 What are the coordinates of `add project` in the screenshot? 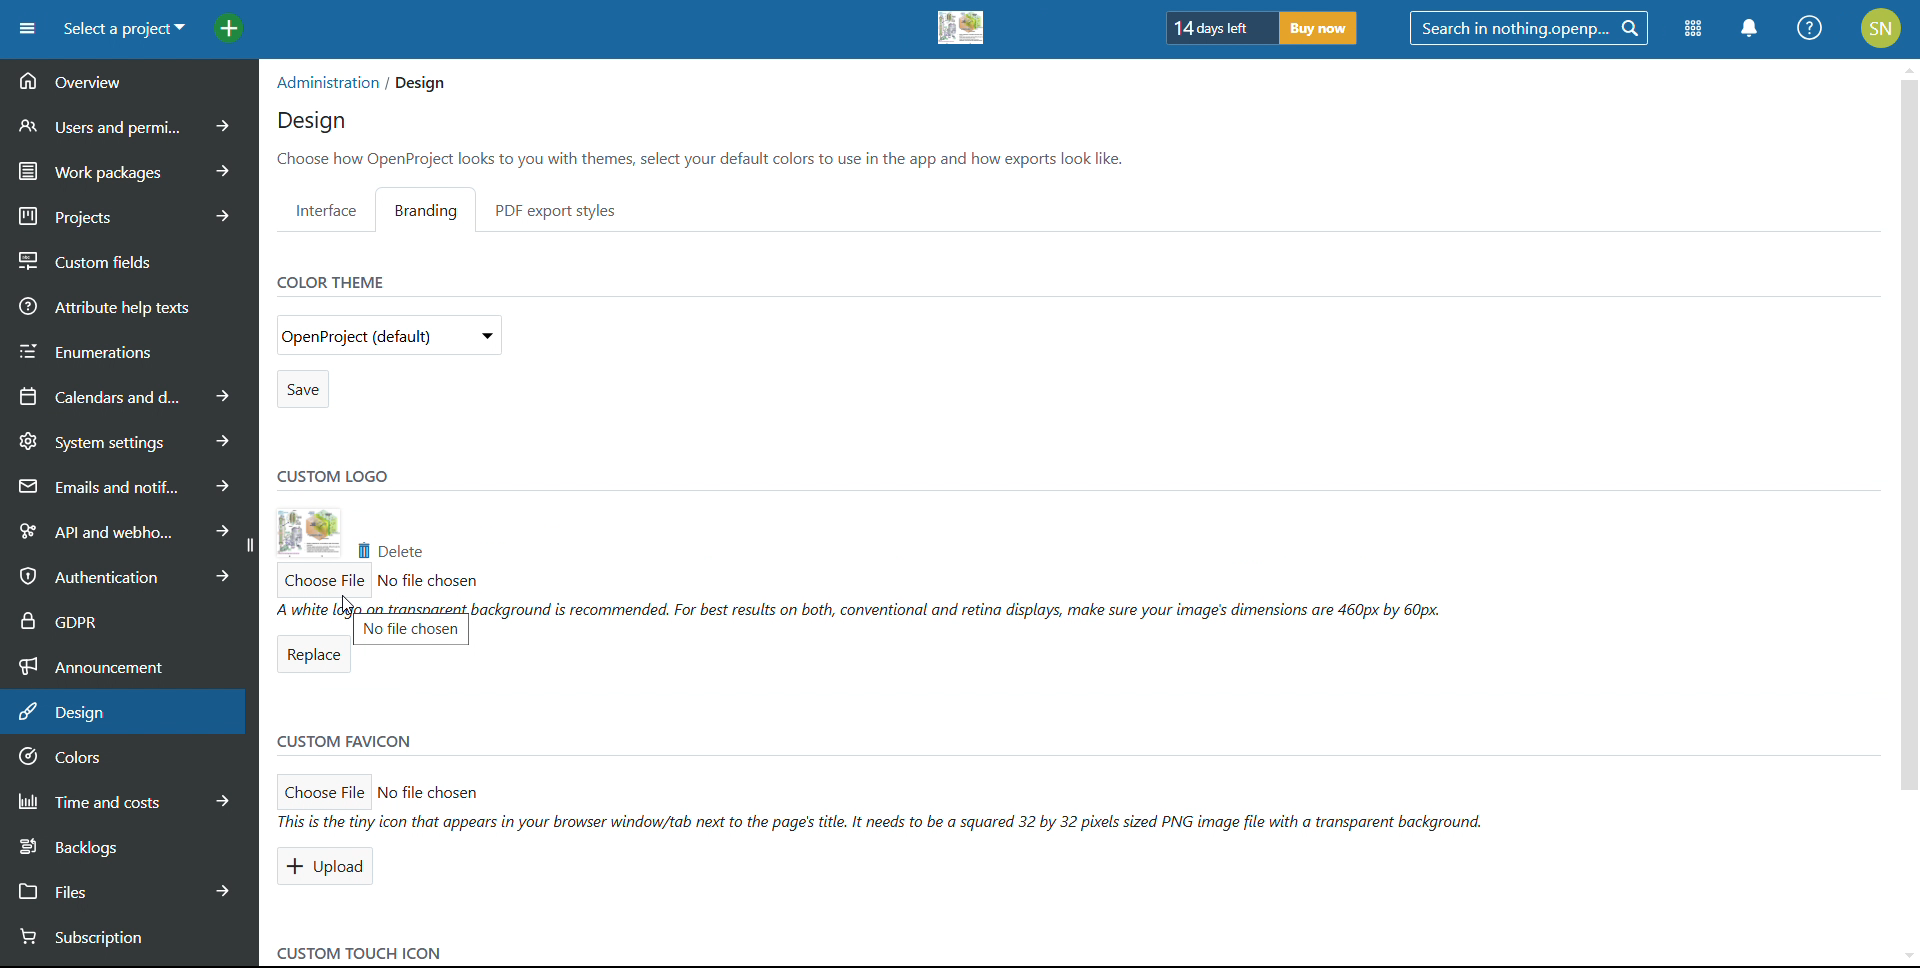 It's located at (229, 29).